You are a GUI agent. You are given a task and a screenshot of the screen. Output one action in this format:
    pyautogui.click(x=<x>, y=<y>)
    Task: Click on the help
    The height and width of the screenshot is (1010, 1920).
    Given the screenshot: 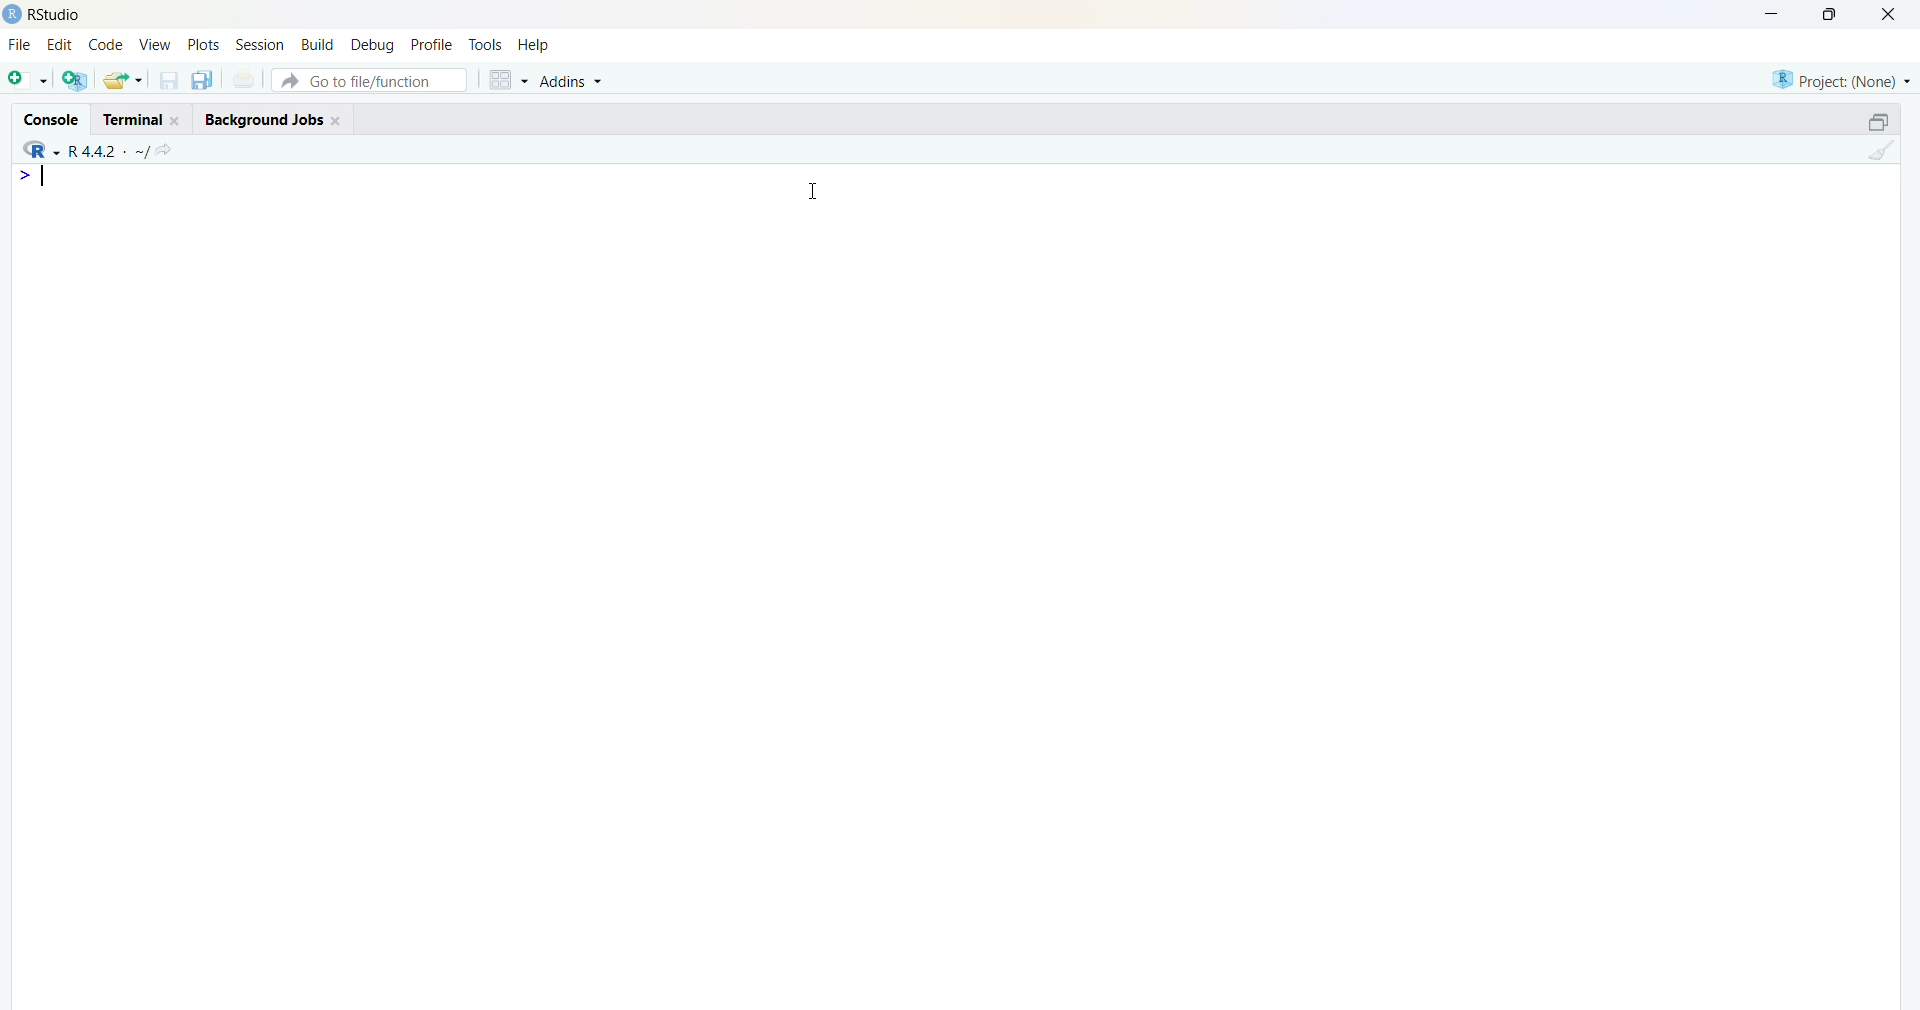 What is the action you would take?
    pyautogui.click(x=537, y=45)
    